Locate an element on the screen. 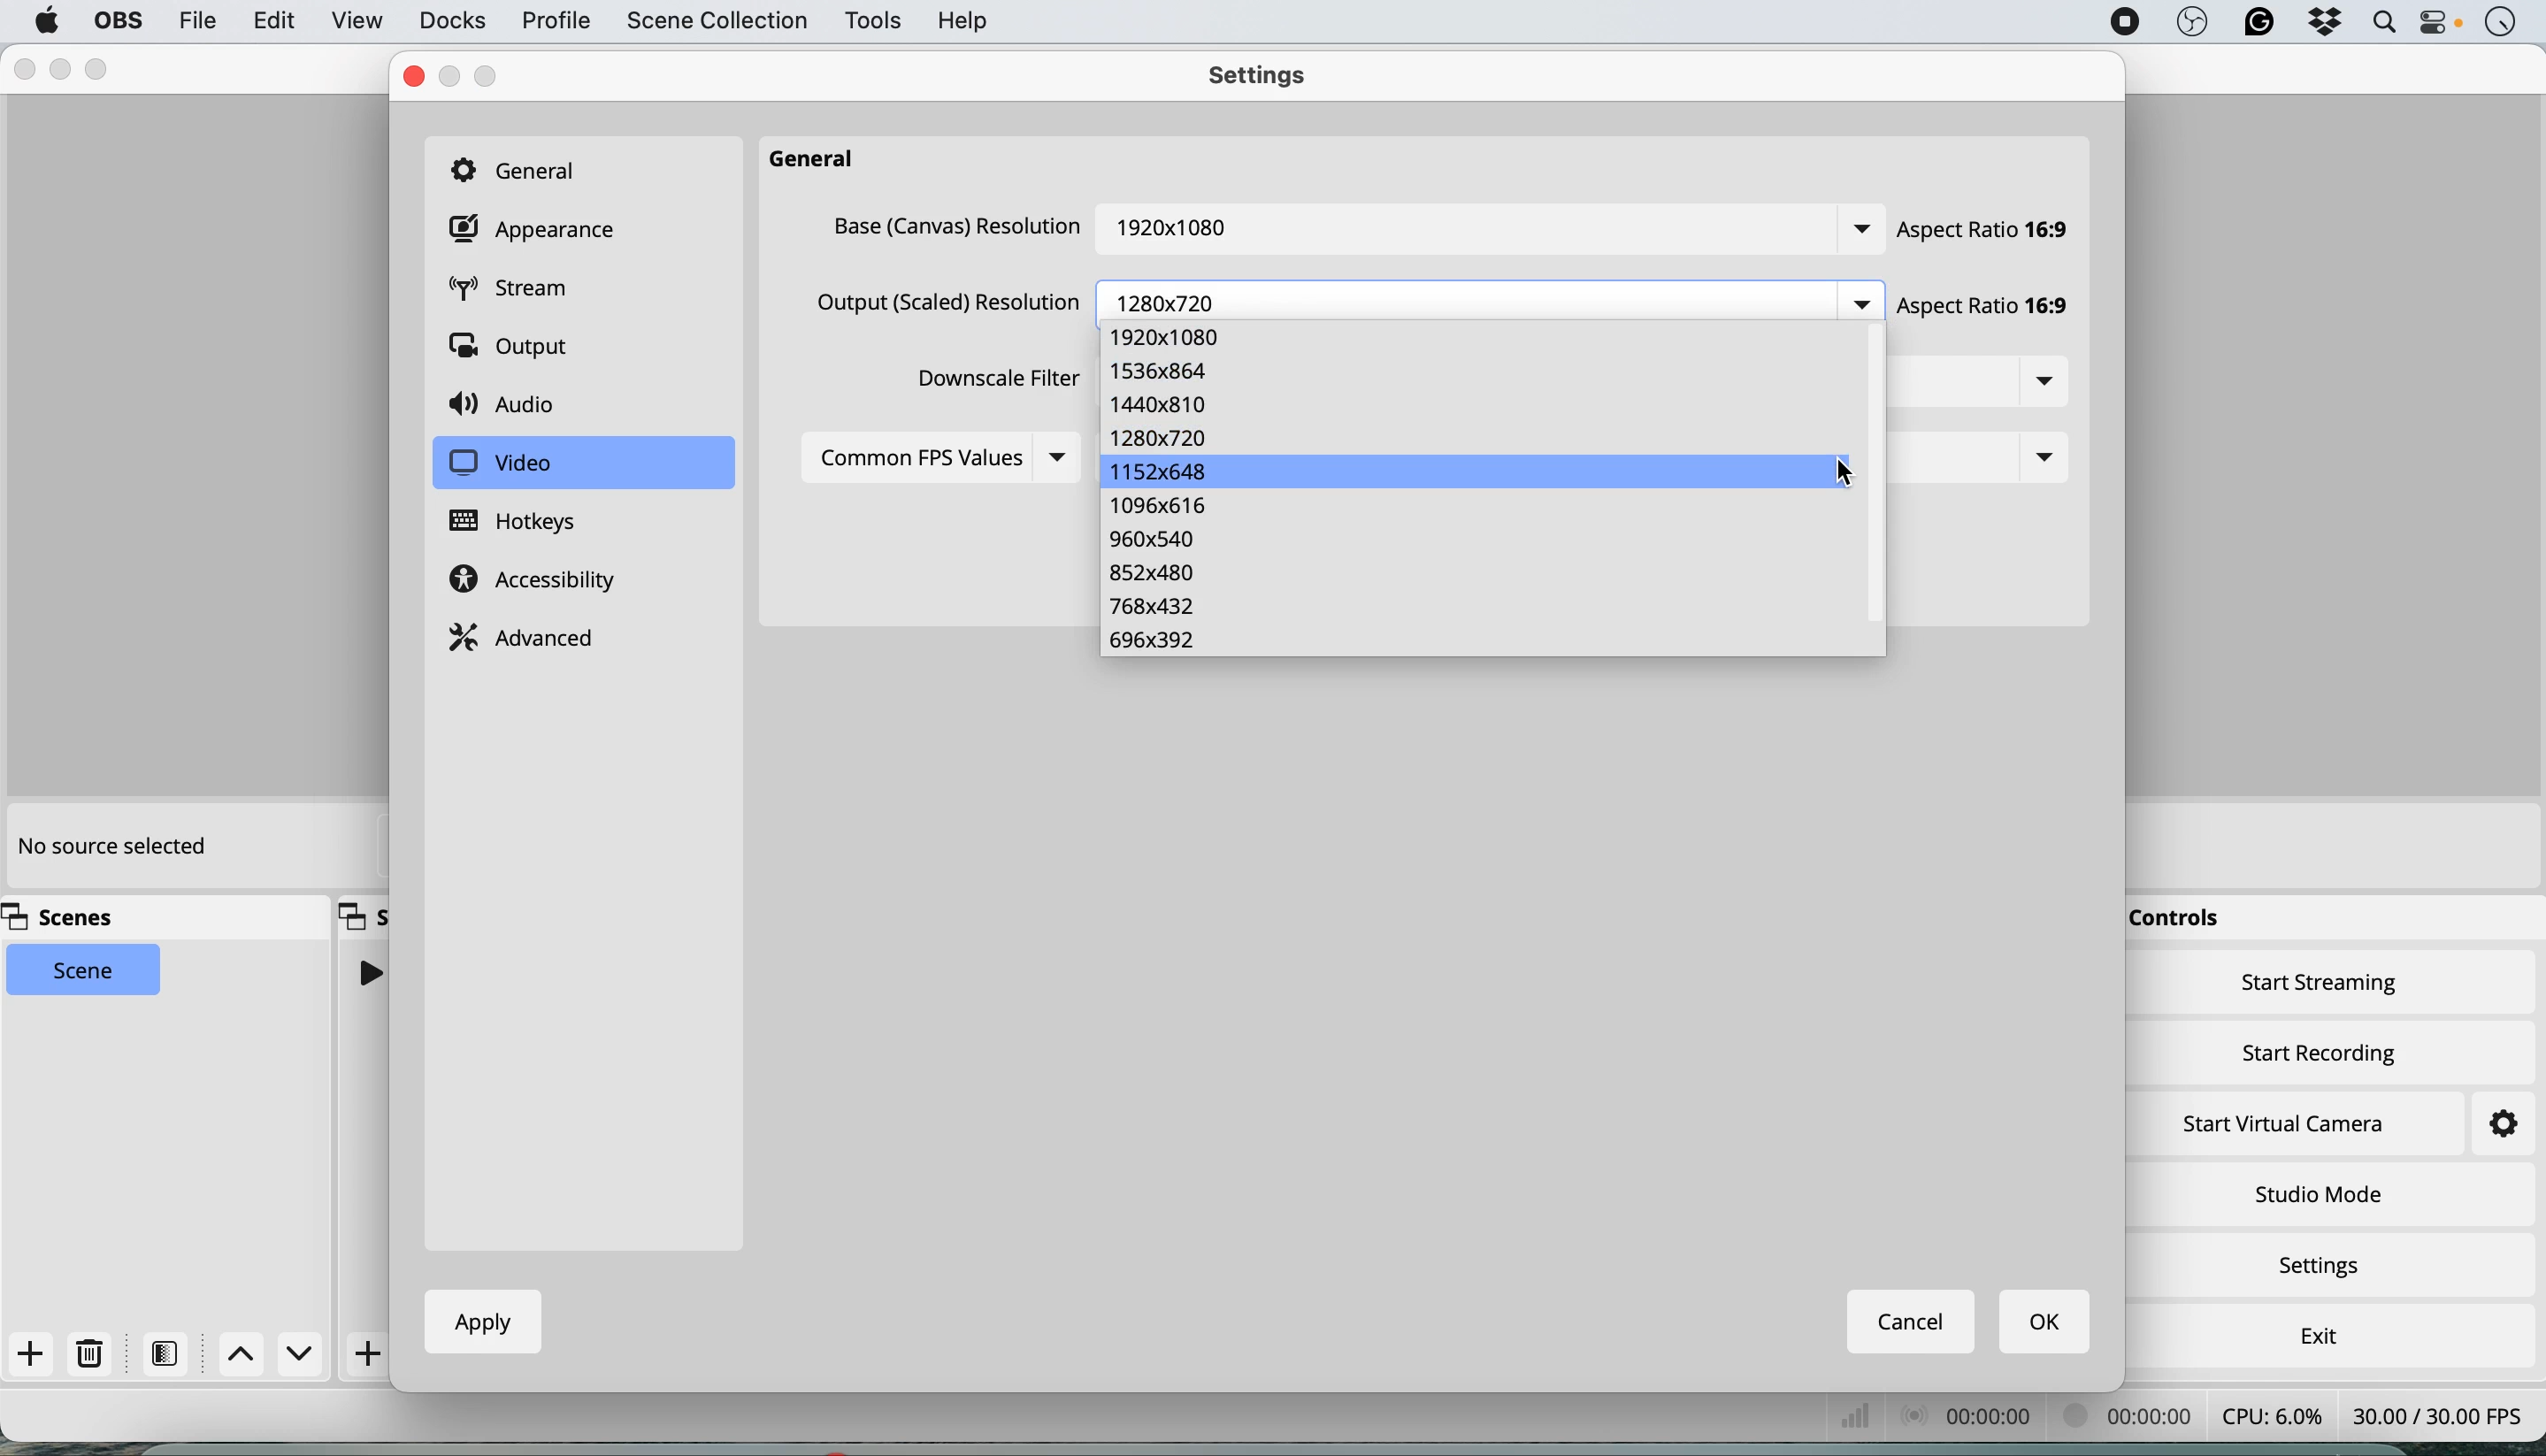  cpu usage is located at coordinates (1873, 1419).